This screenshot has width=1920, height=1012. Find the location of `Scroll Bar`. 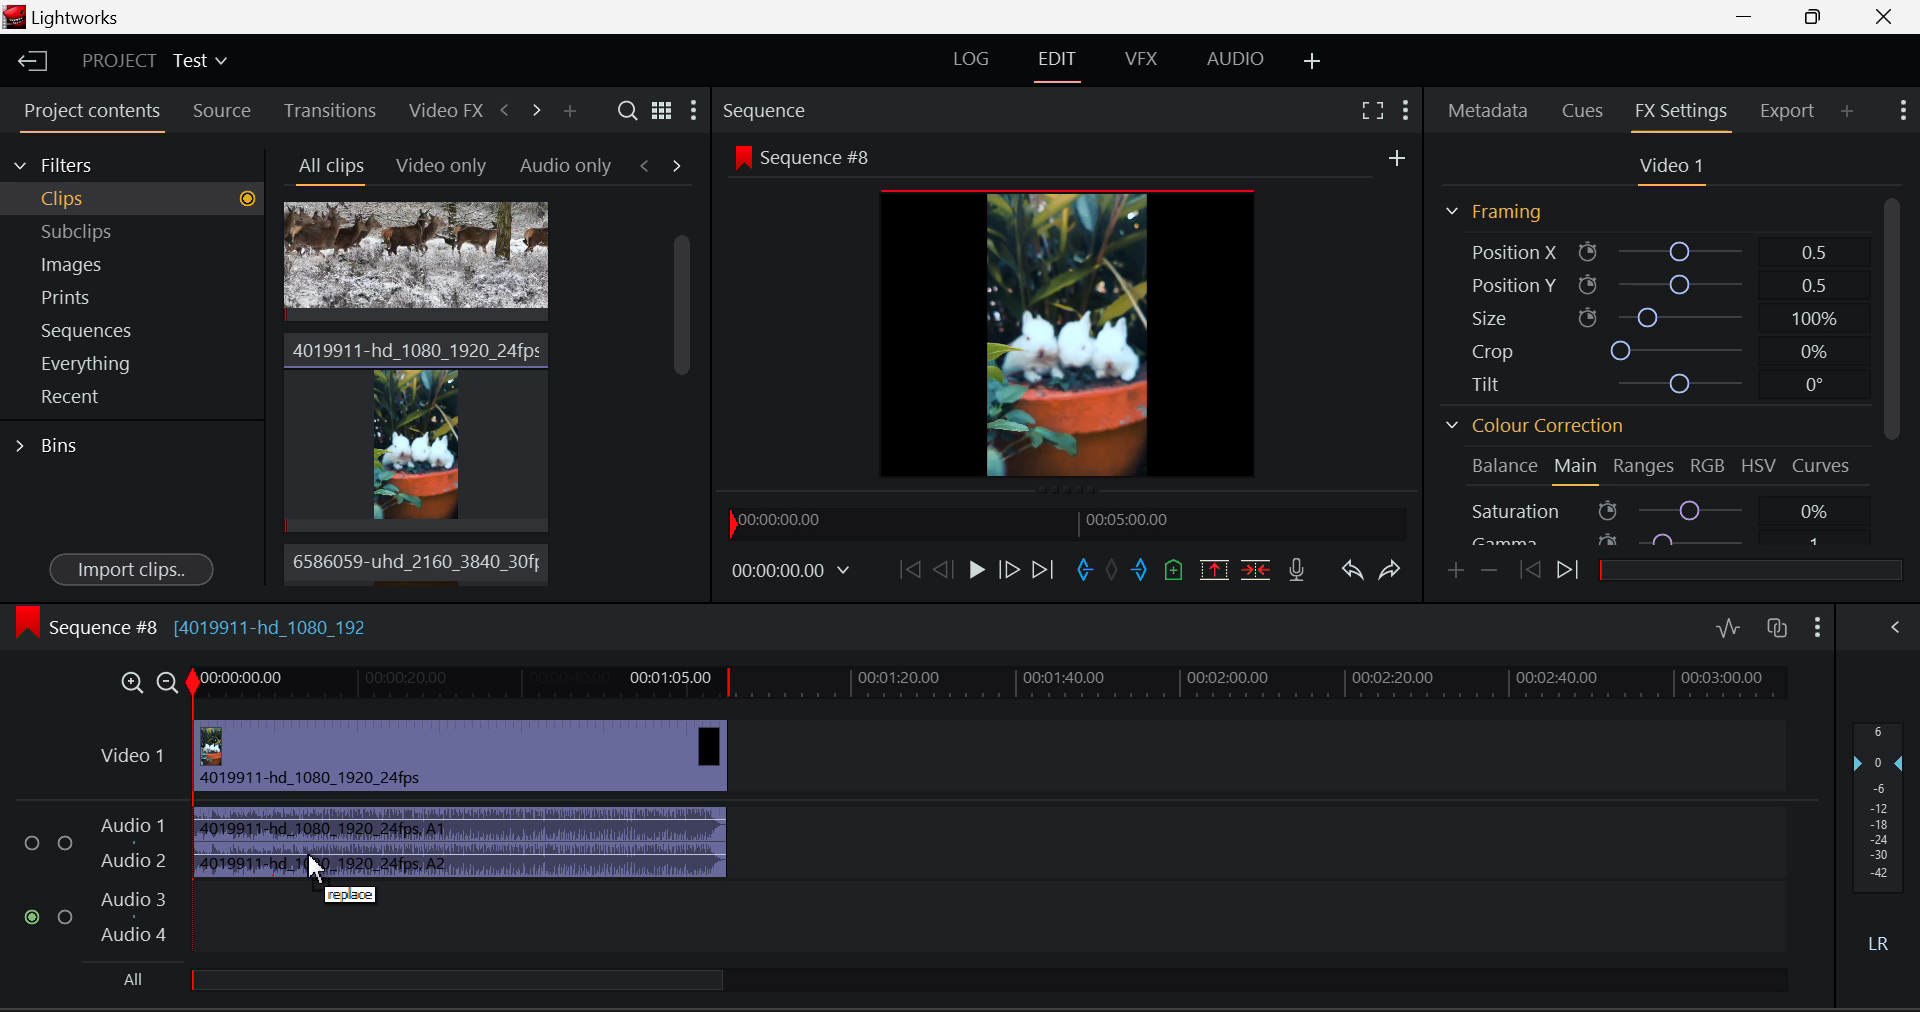

Scroll Bar is located at coordinates (679, 398).